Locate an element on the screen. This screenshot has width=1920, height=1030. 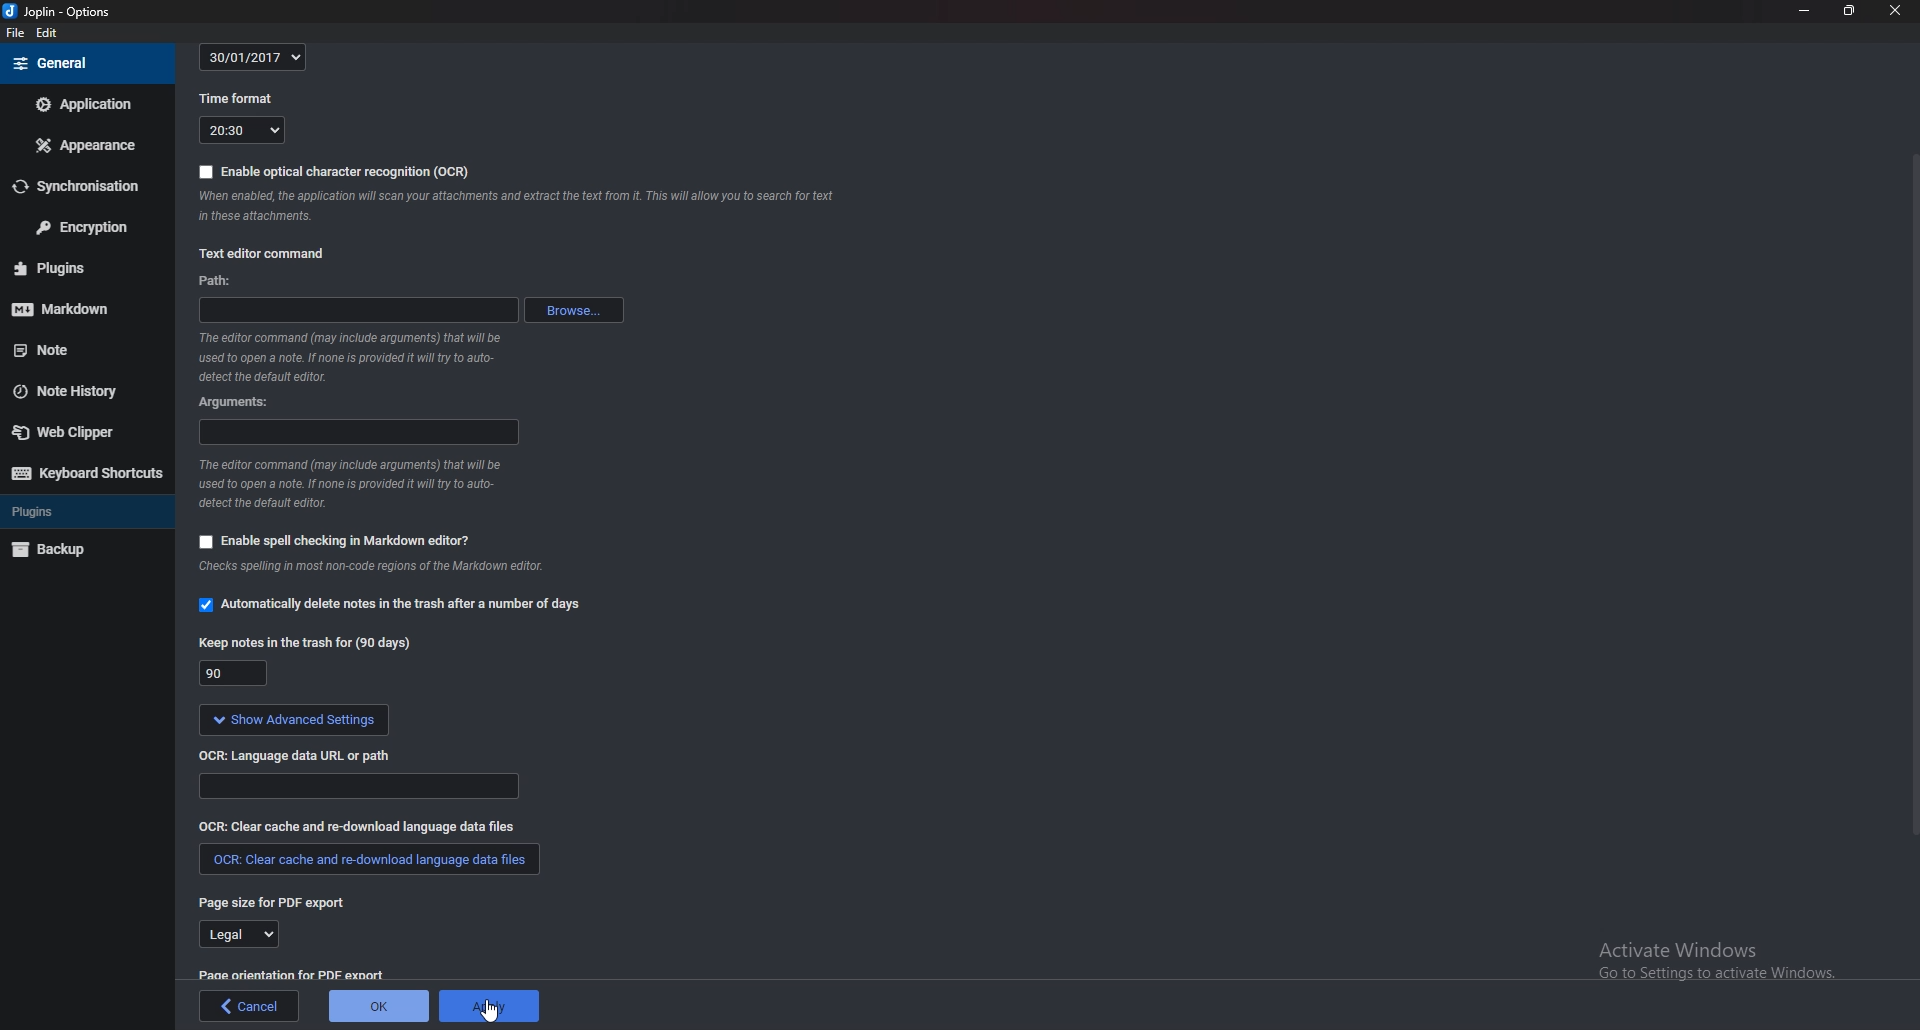
Apply is located at coordinates (493, 1005).